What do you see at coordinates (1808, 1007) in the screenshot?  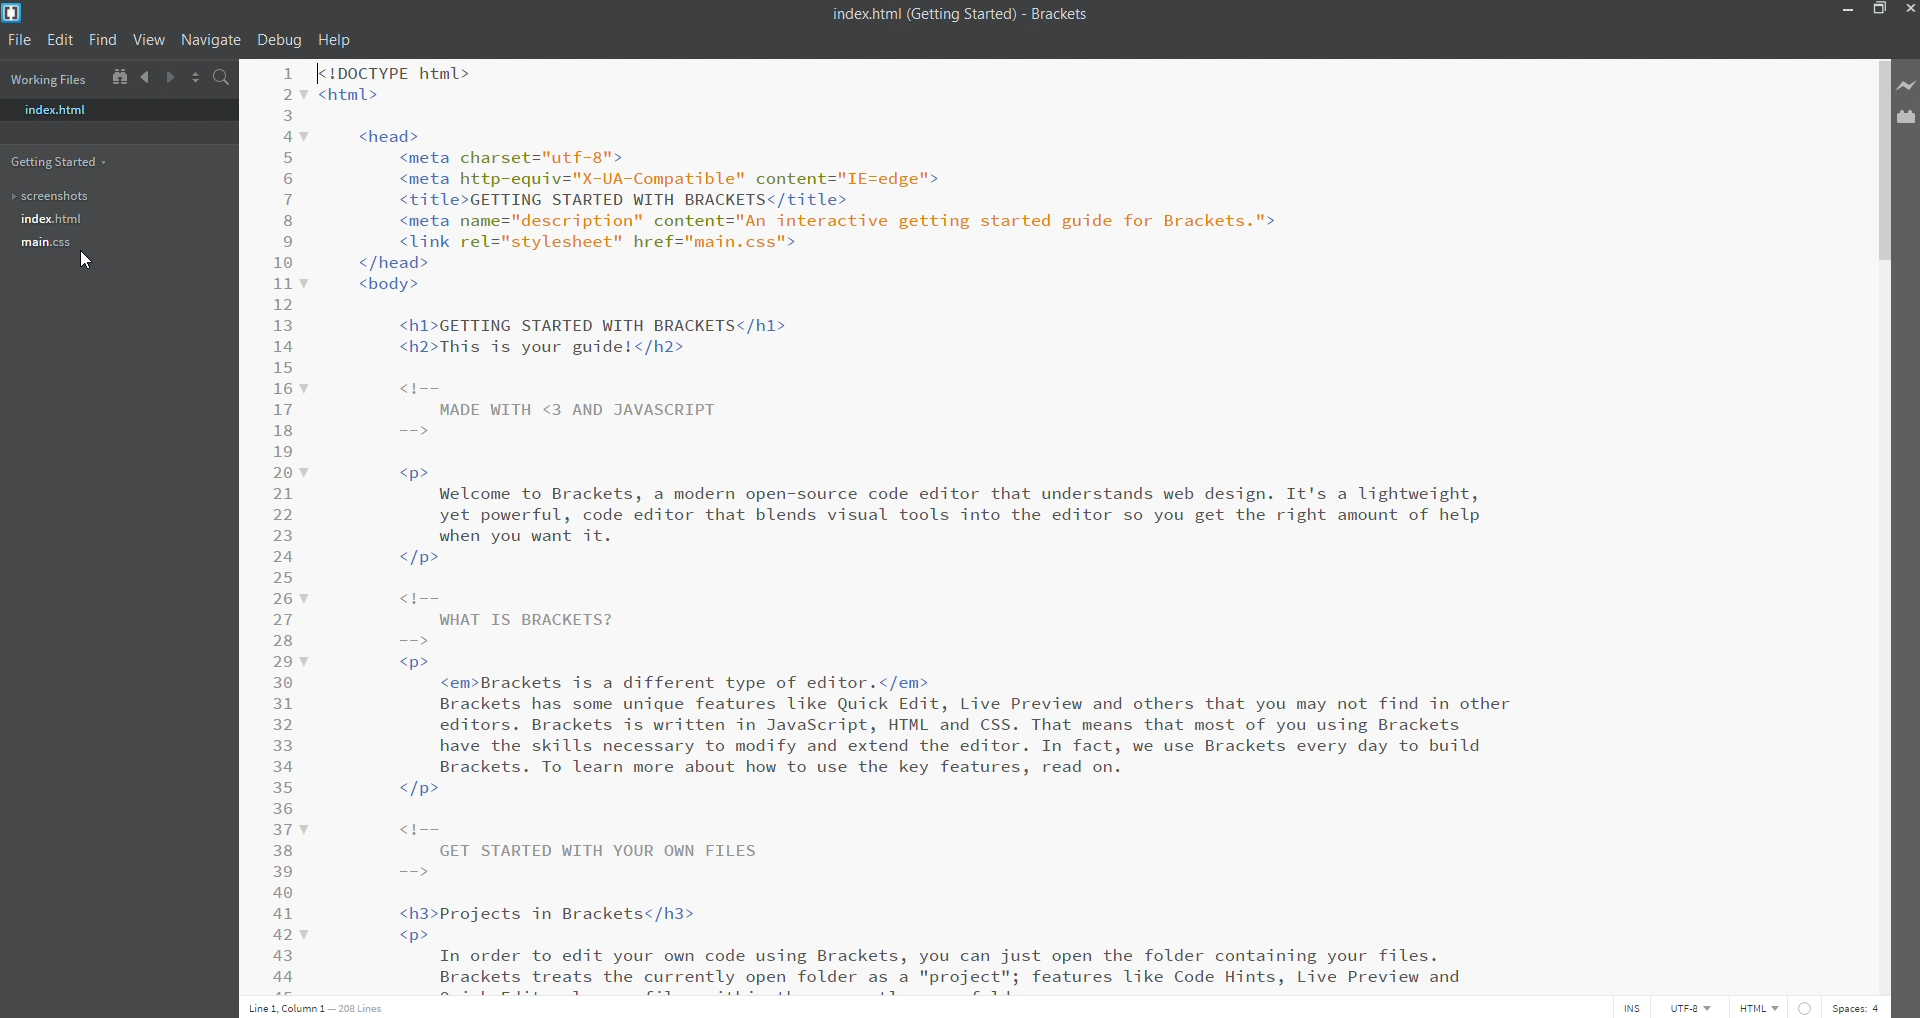 I see `linter check` at bounding box center [1808, 1007].